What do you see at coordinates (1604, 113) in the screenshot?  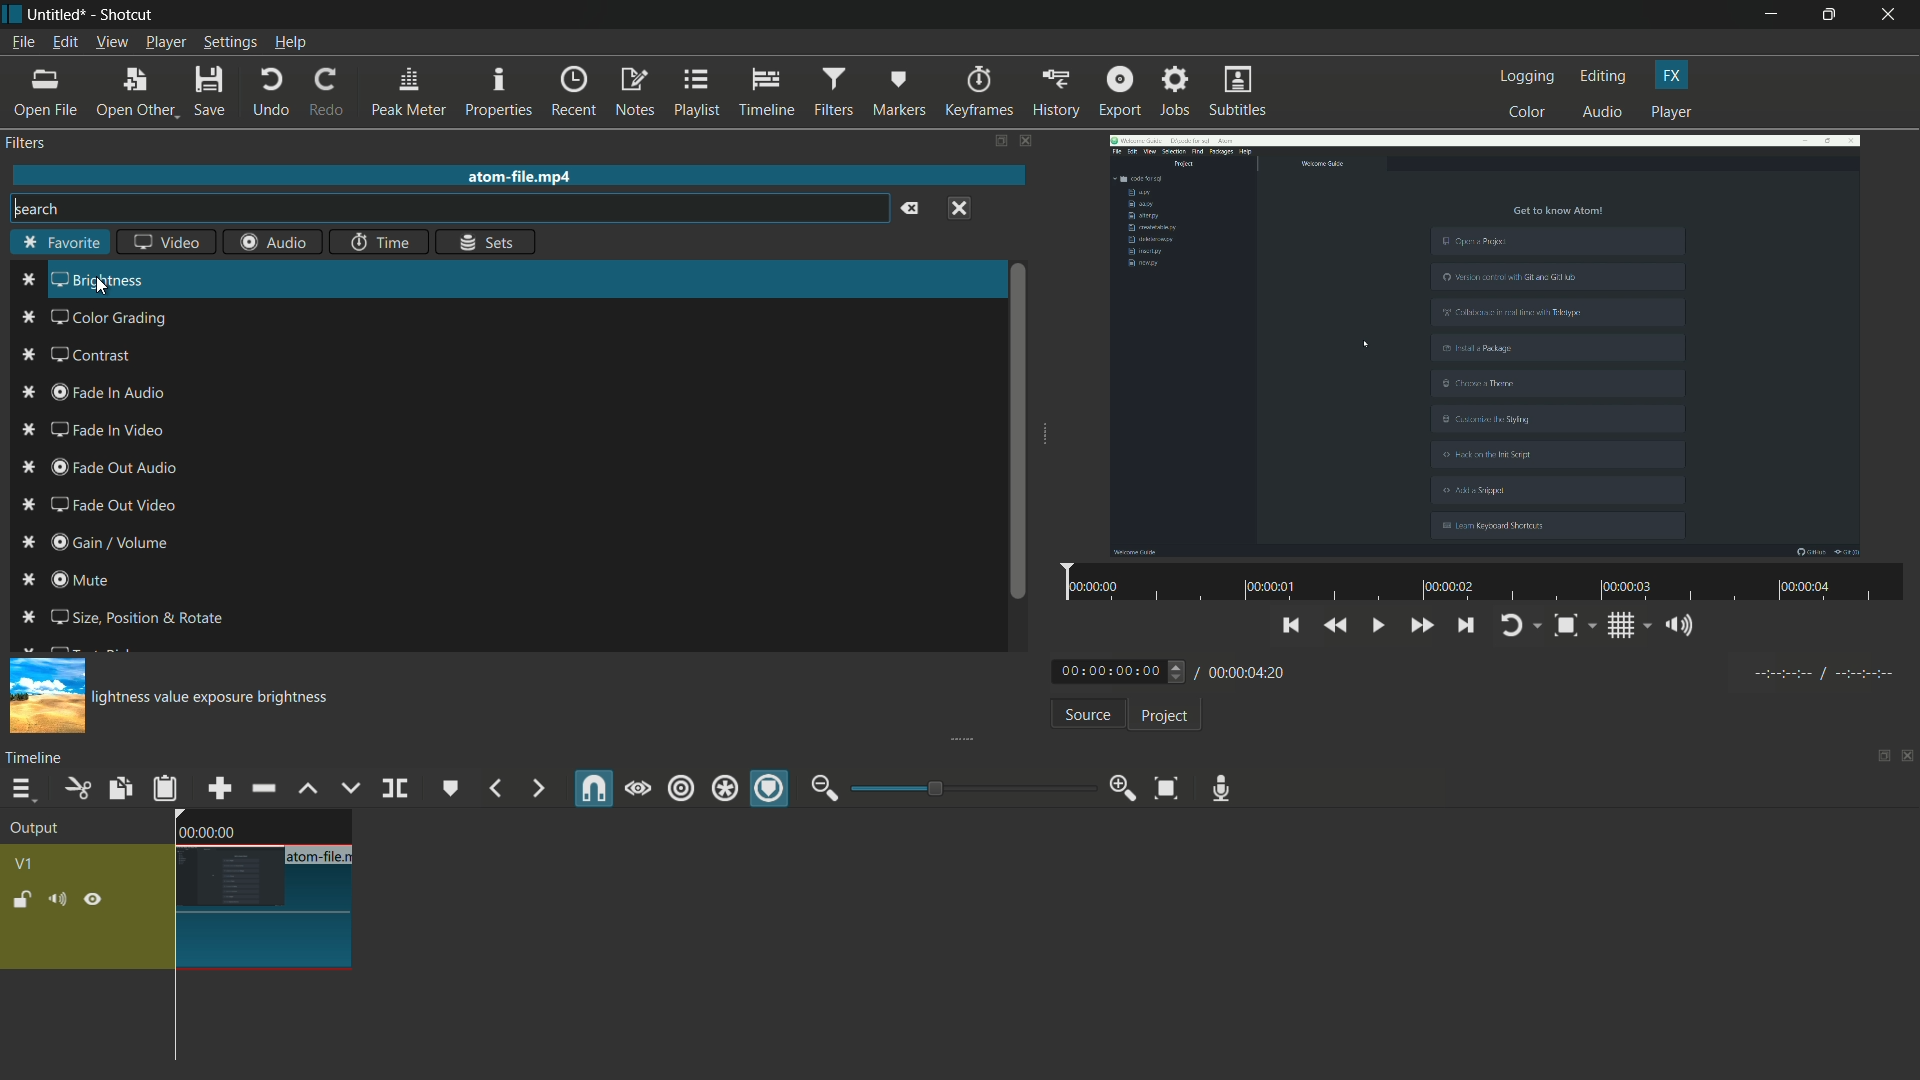 I see `audio` at bounding box center [1604, 113].